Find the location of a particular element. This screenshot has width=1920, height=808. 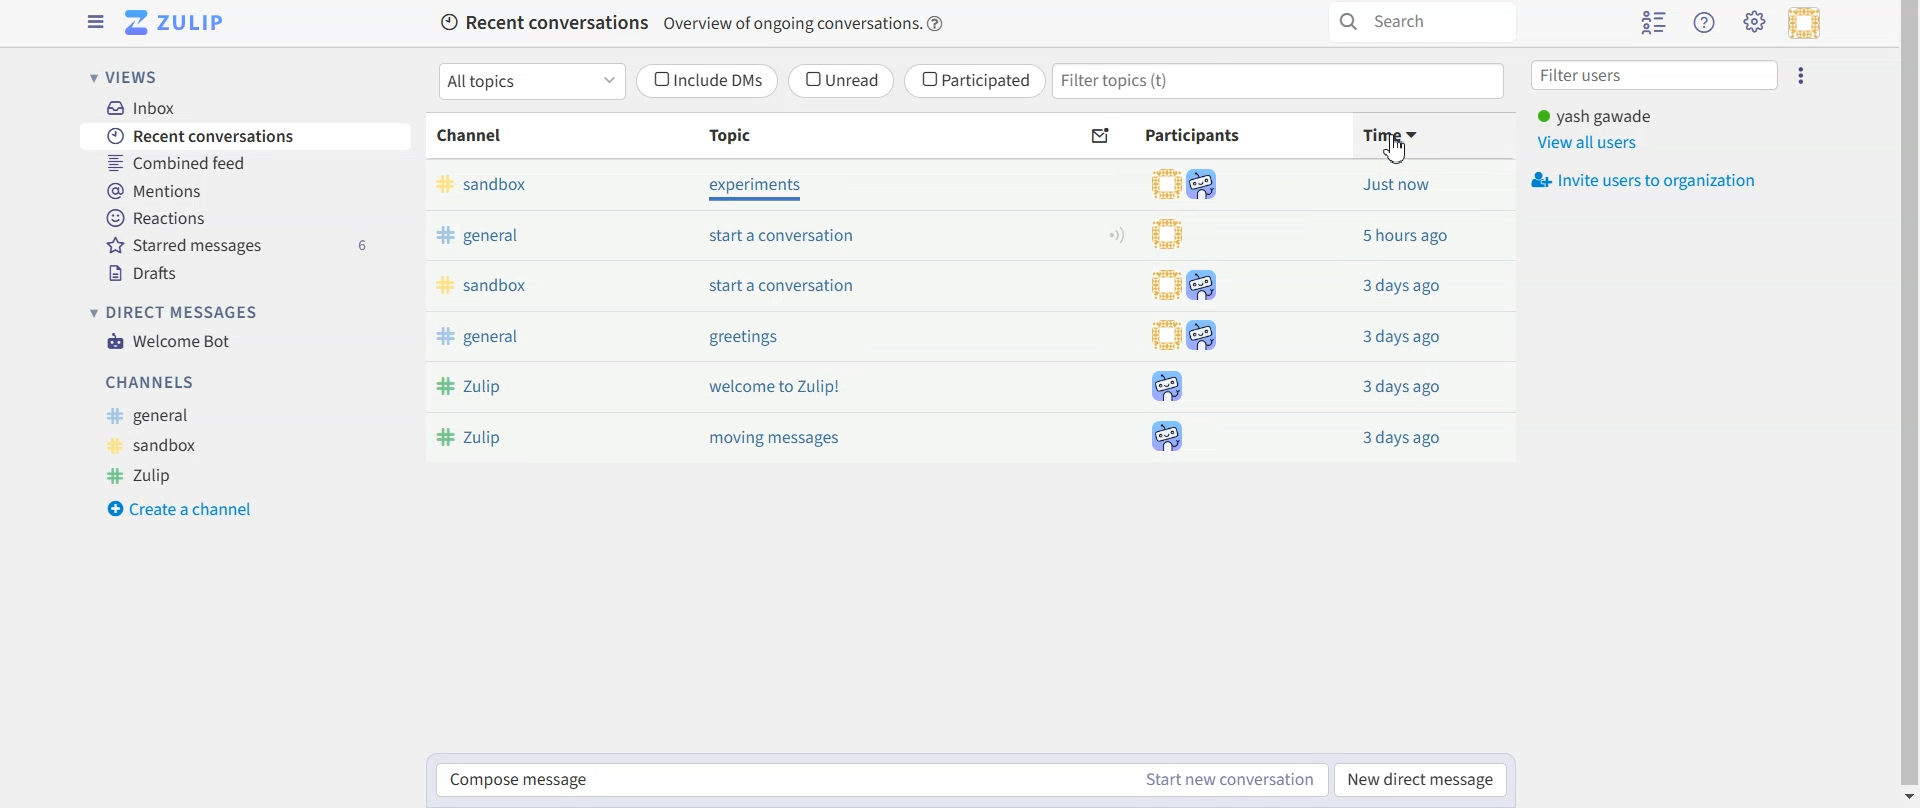

Help menu is located at coordinates (1706, 23).